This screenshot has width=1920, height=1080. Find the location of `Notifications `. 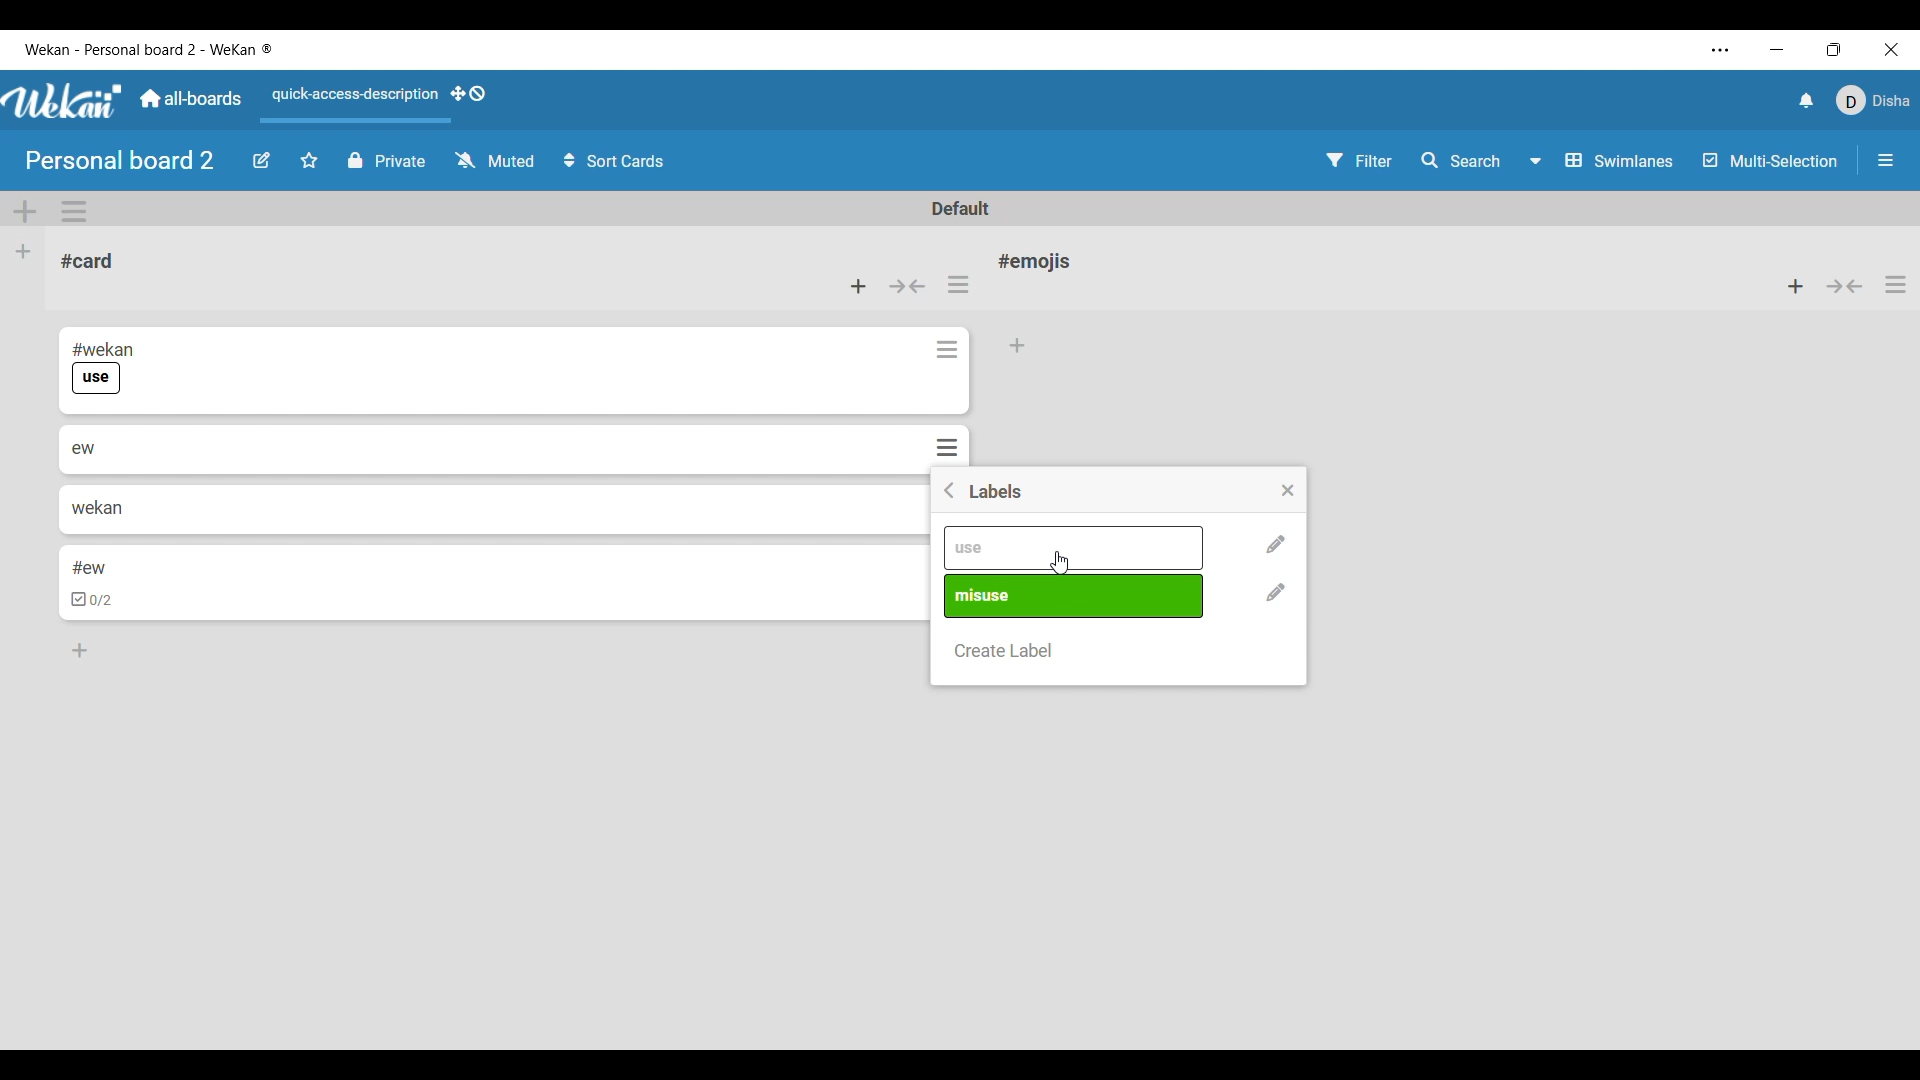

Notifications  is located at coordinates (1807, 101).